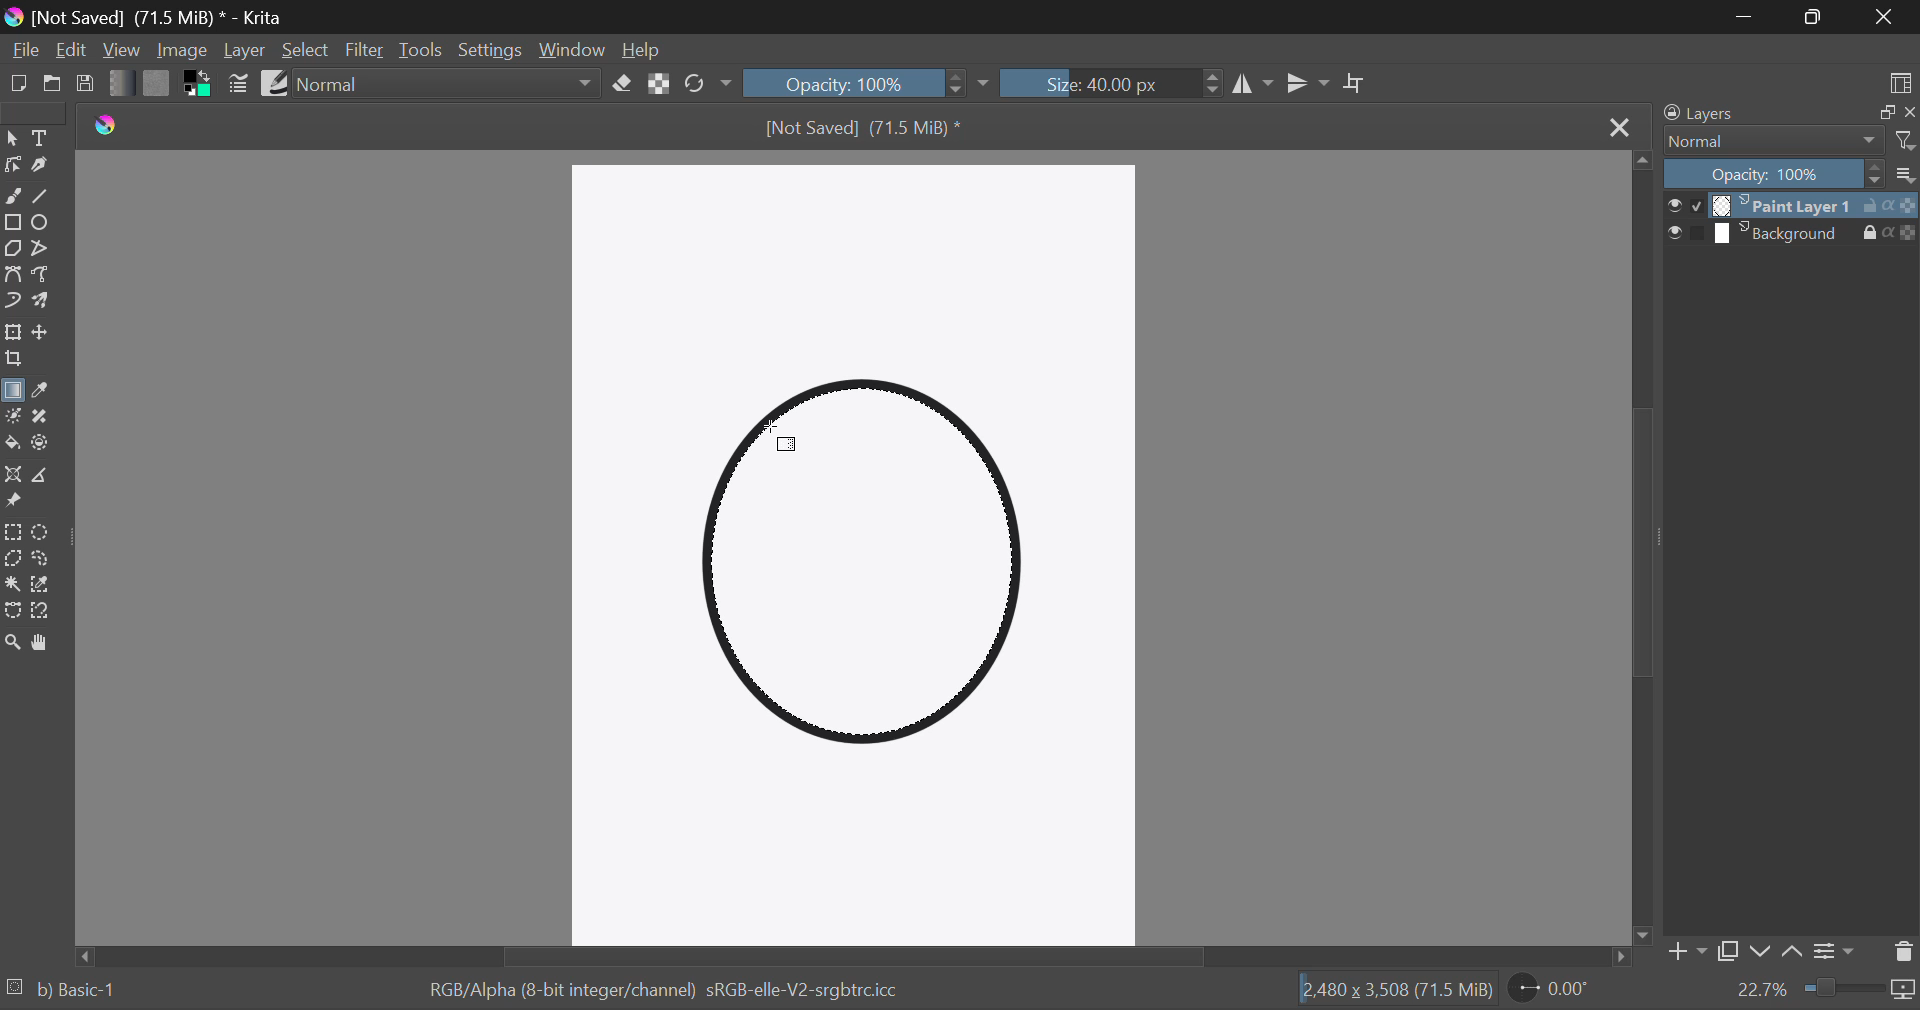  I want to click on Layer, so click(245, 51).